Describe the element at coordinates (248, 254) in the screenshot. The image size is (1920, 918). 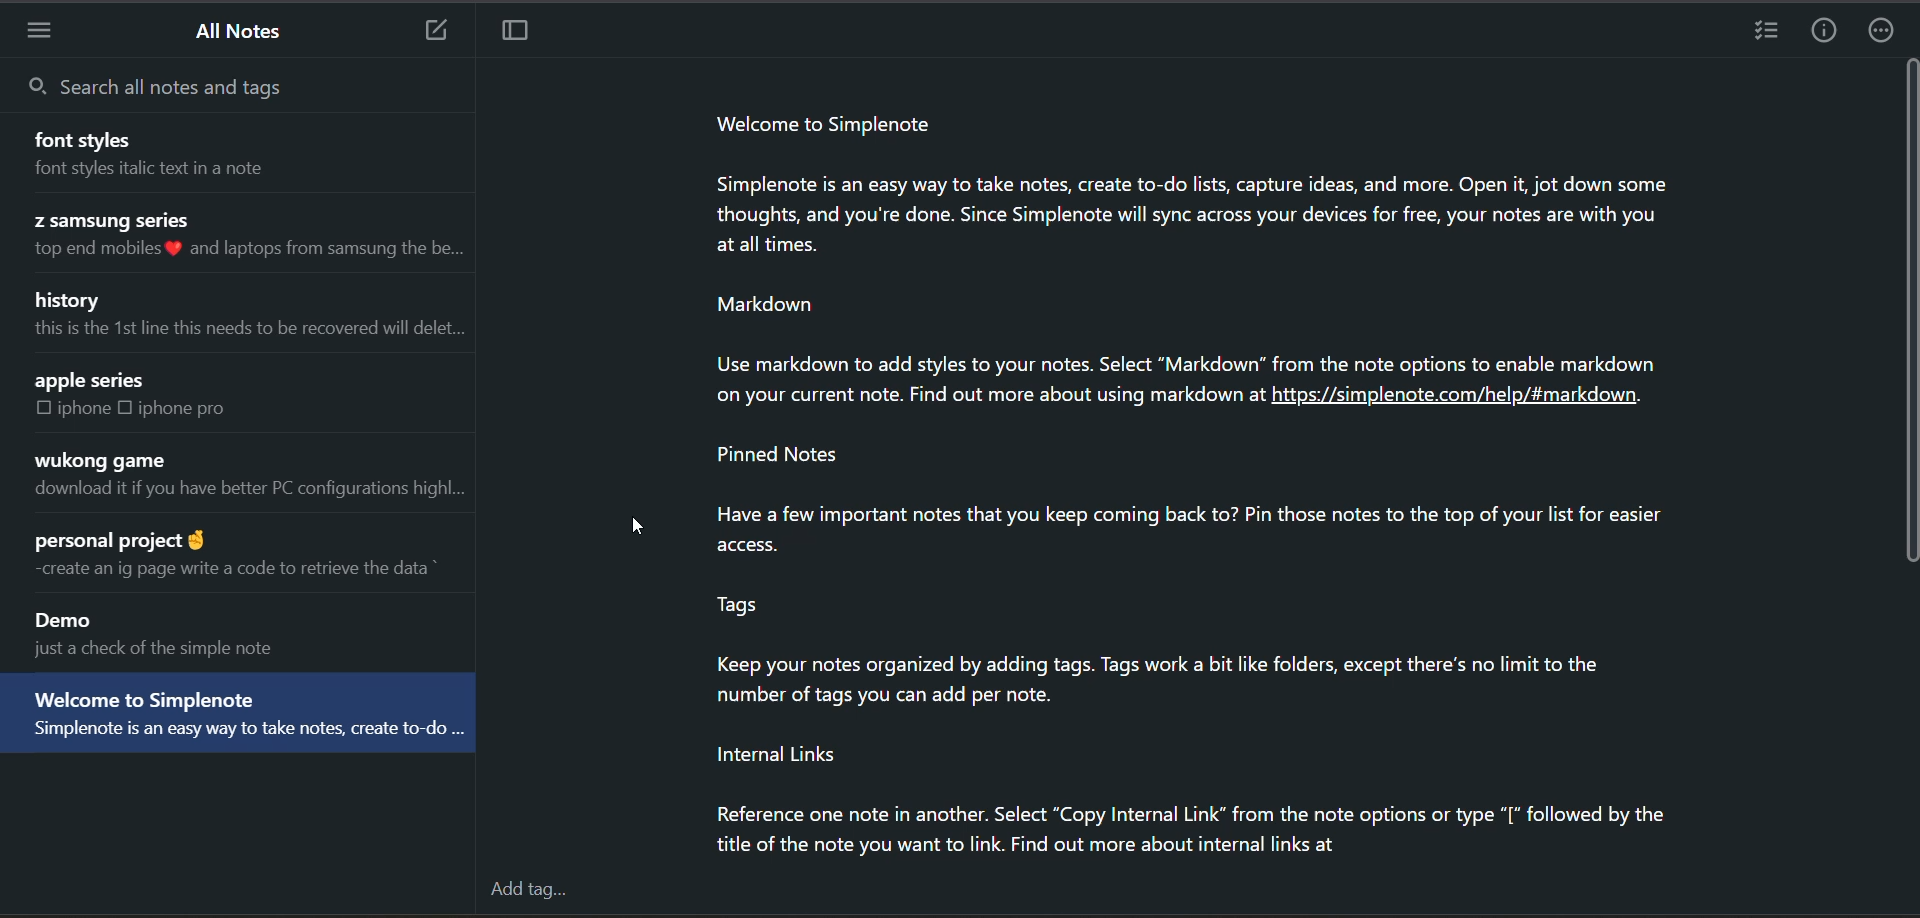
I see `top end mobiles 8 and laptops from samsung the be` at that location.